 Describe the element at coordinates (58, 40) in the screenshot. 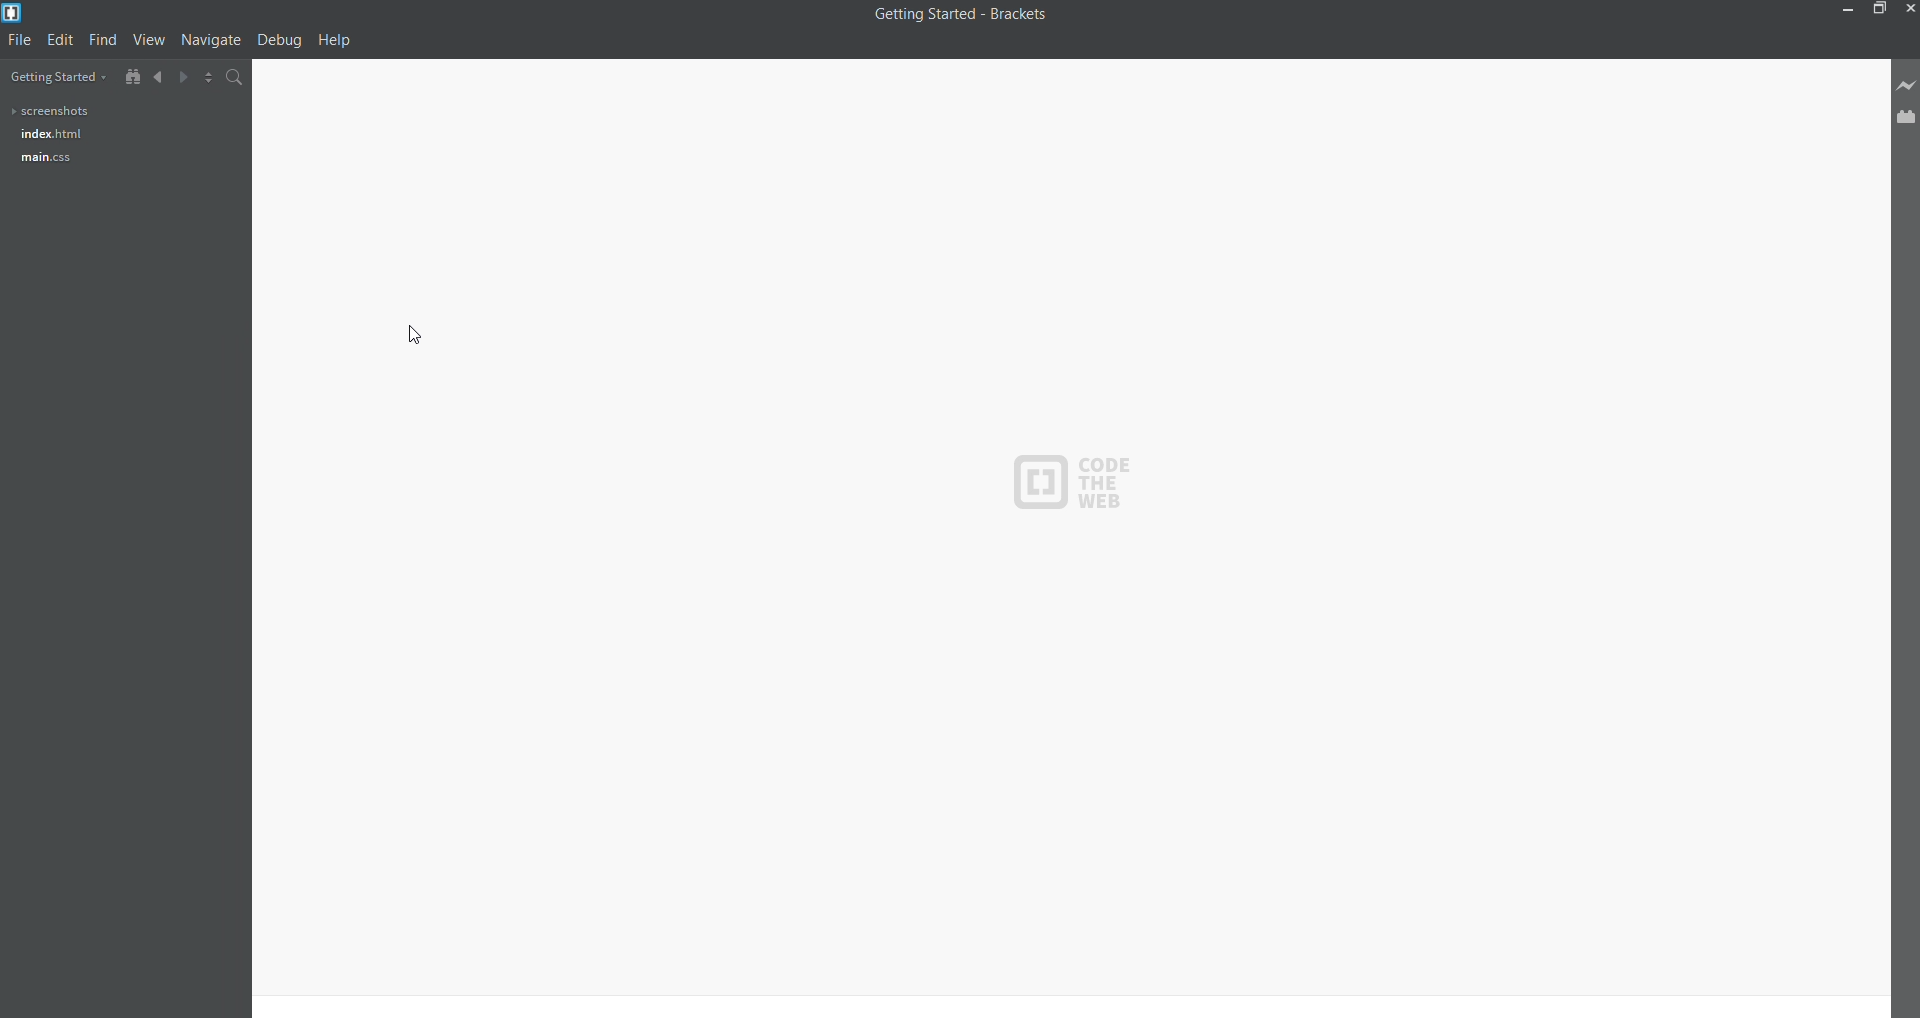

I see `edit` at that location.